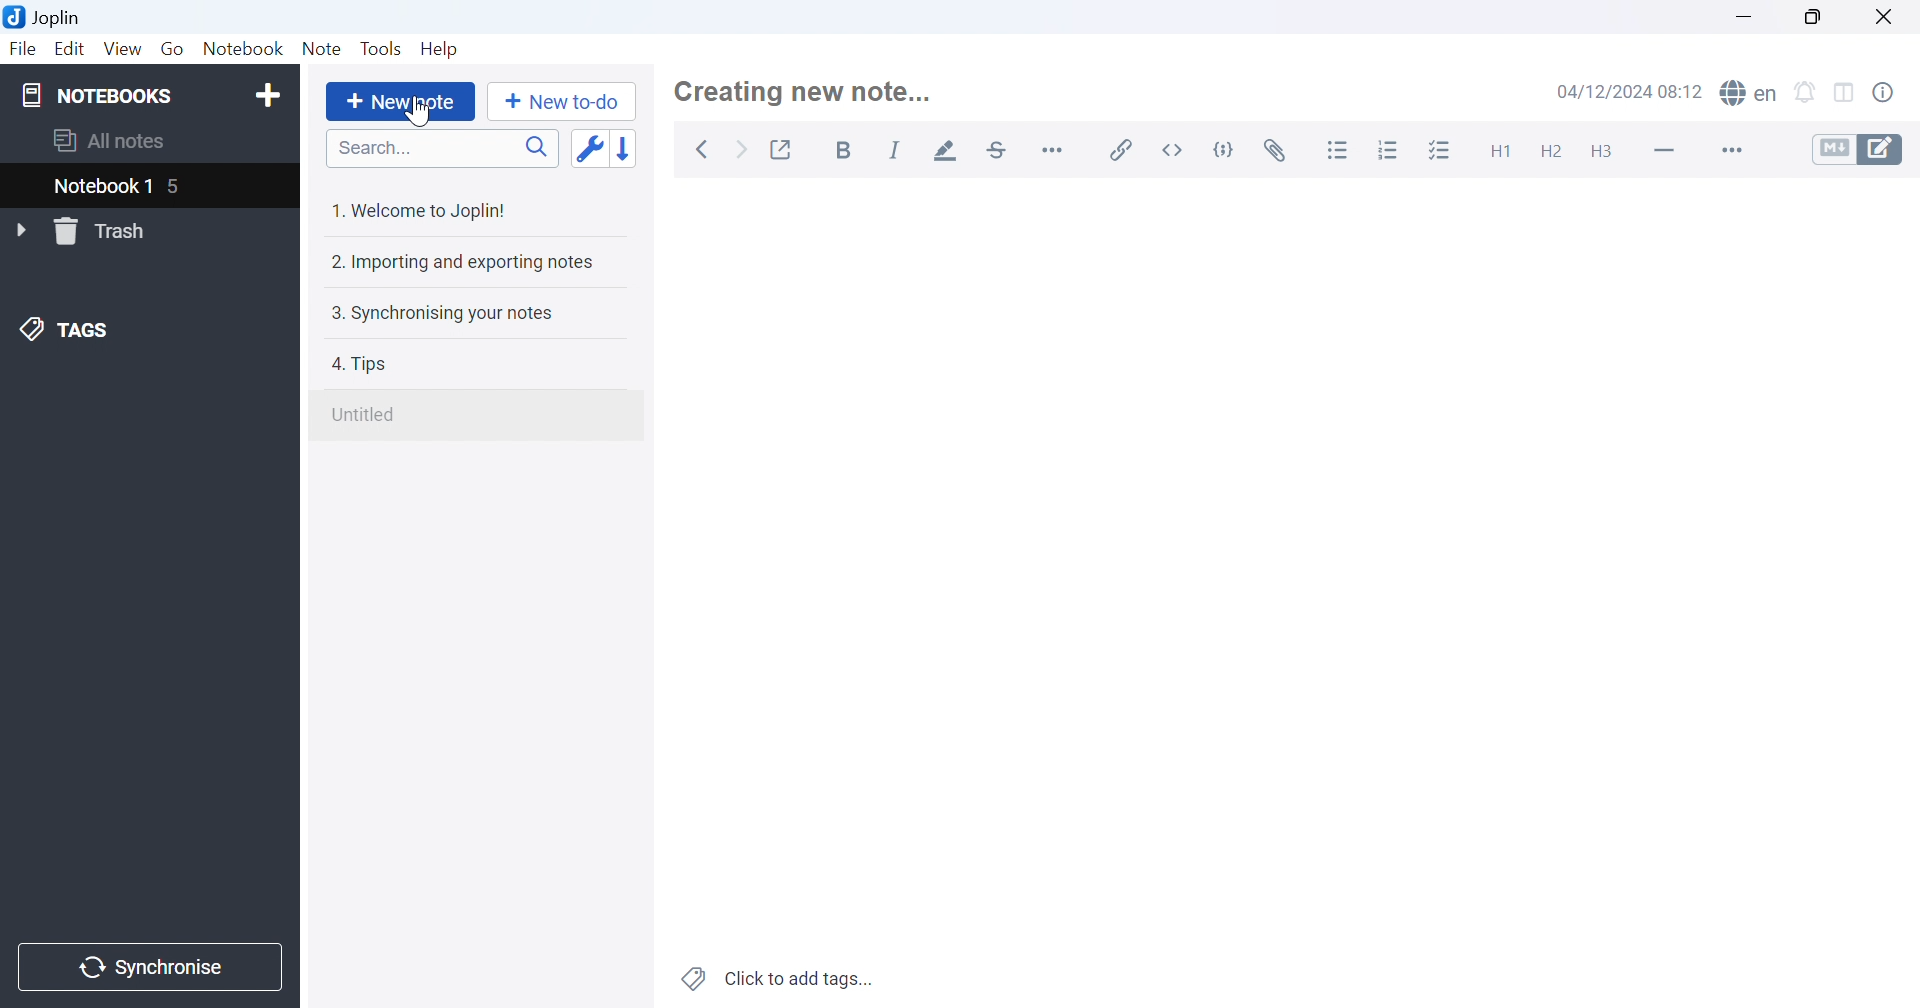  I want to click on Notebook, so click(243, 48).